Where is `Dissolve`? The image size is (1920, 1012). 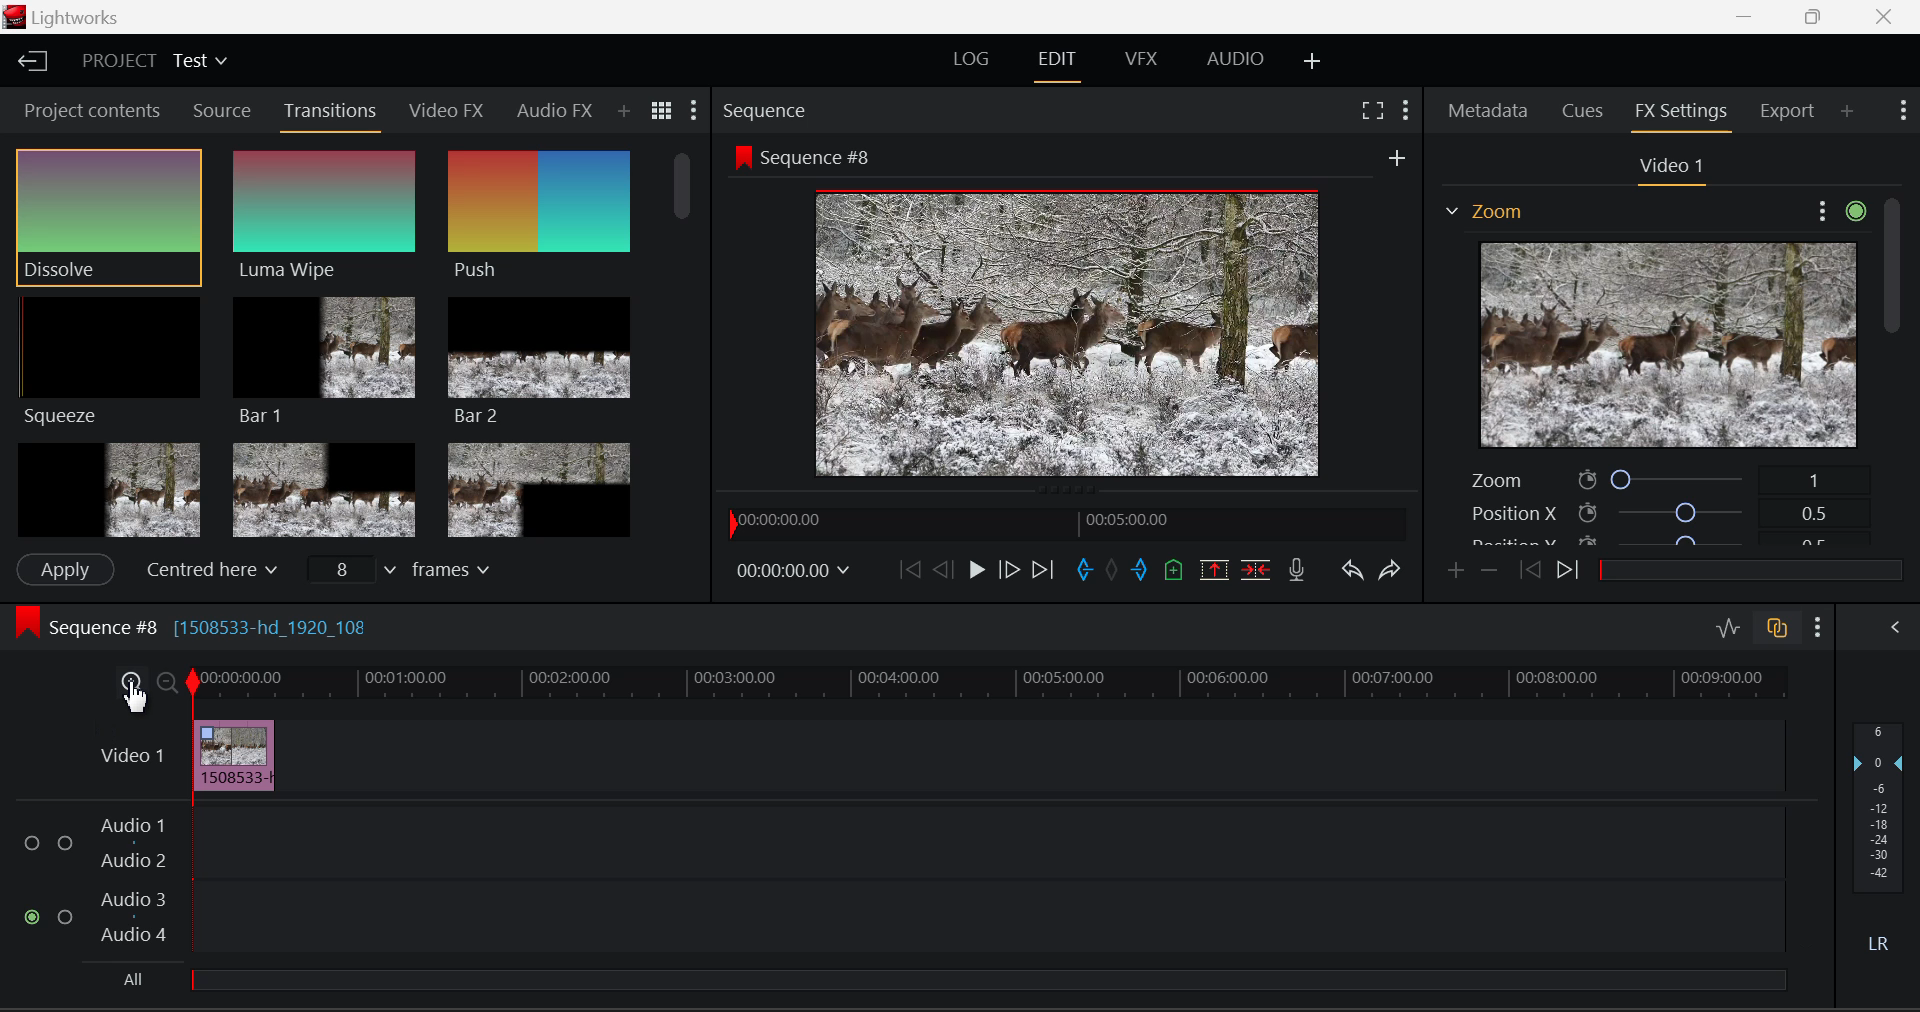
Dissolve is located at coordinates (108, 217).